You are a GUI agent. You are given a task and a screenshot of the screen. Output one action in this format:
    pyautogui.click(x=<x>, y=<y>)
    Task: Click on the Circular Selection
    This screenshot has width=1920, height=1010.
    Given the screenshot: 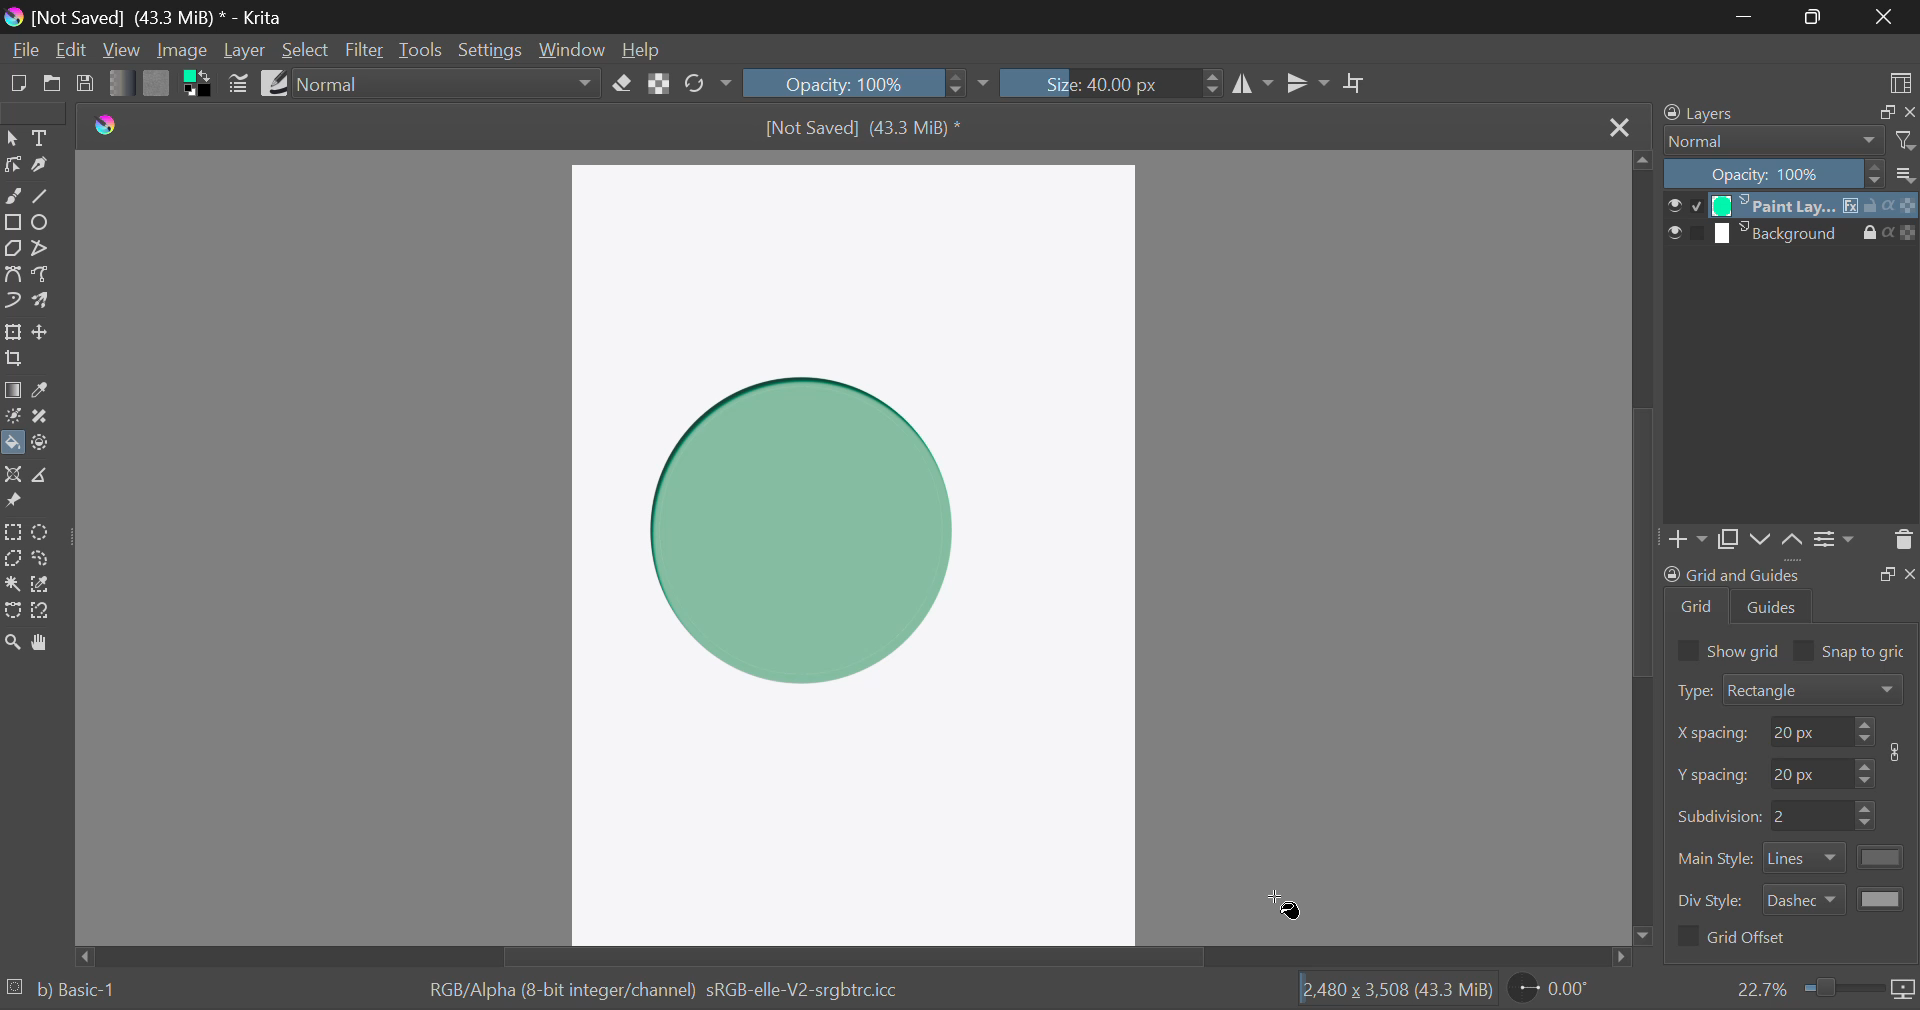 What is the action you would take?
    pyautogui.click(x=42, y=531)
    